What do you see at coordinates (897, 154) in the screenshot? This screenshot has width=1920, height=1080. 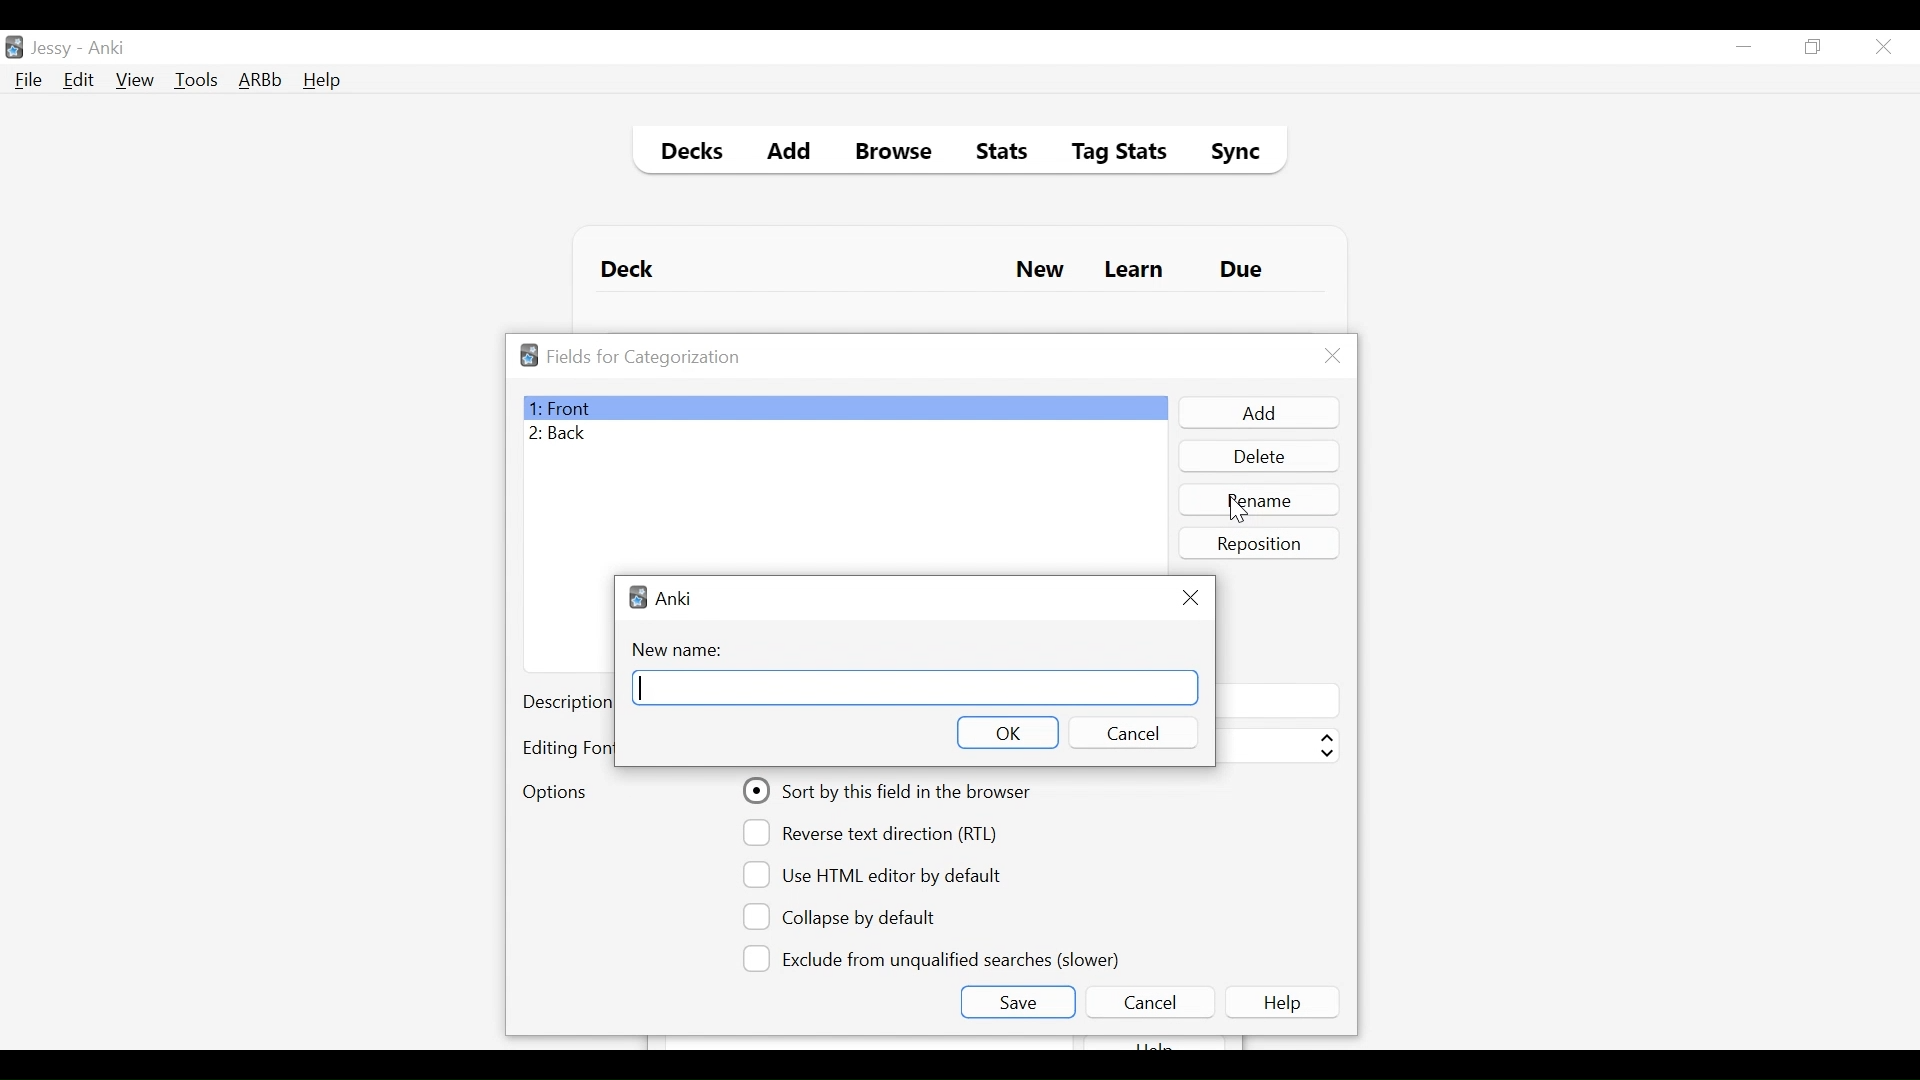 I see `Browse` at bounding box center [897, 154].